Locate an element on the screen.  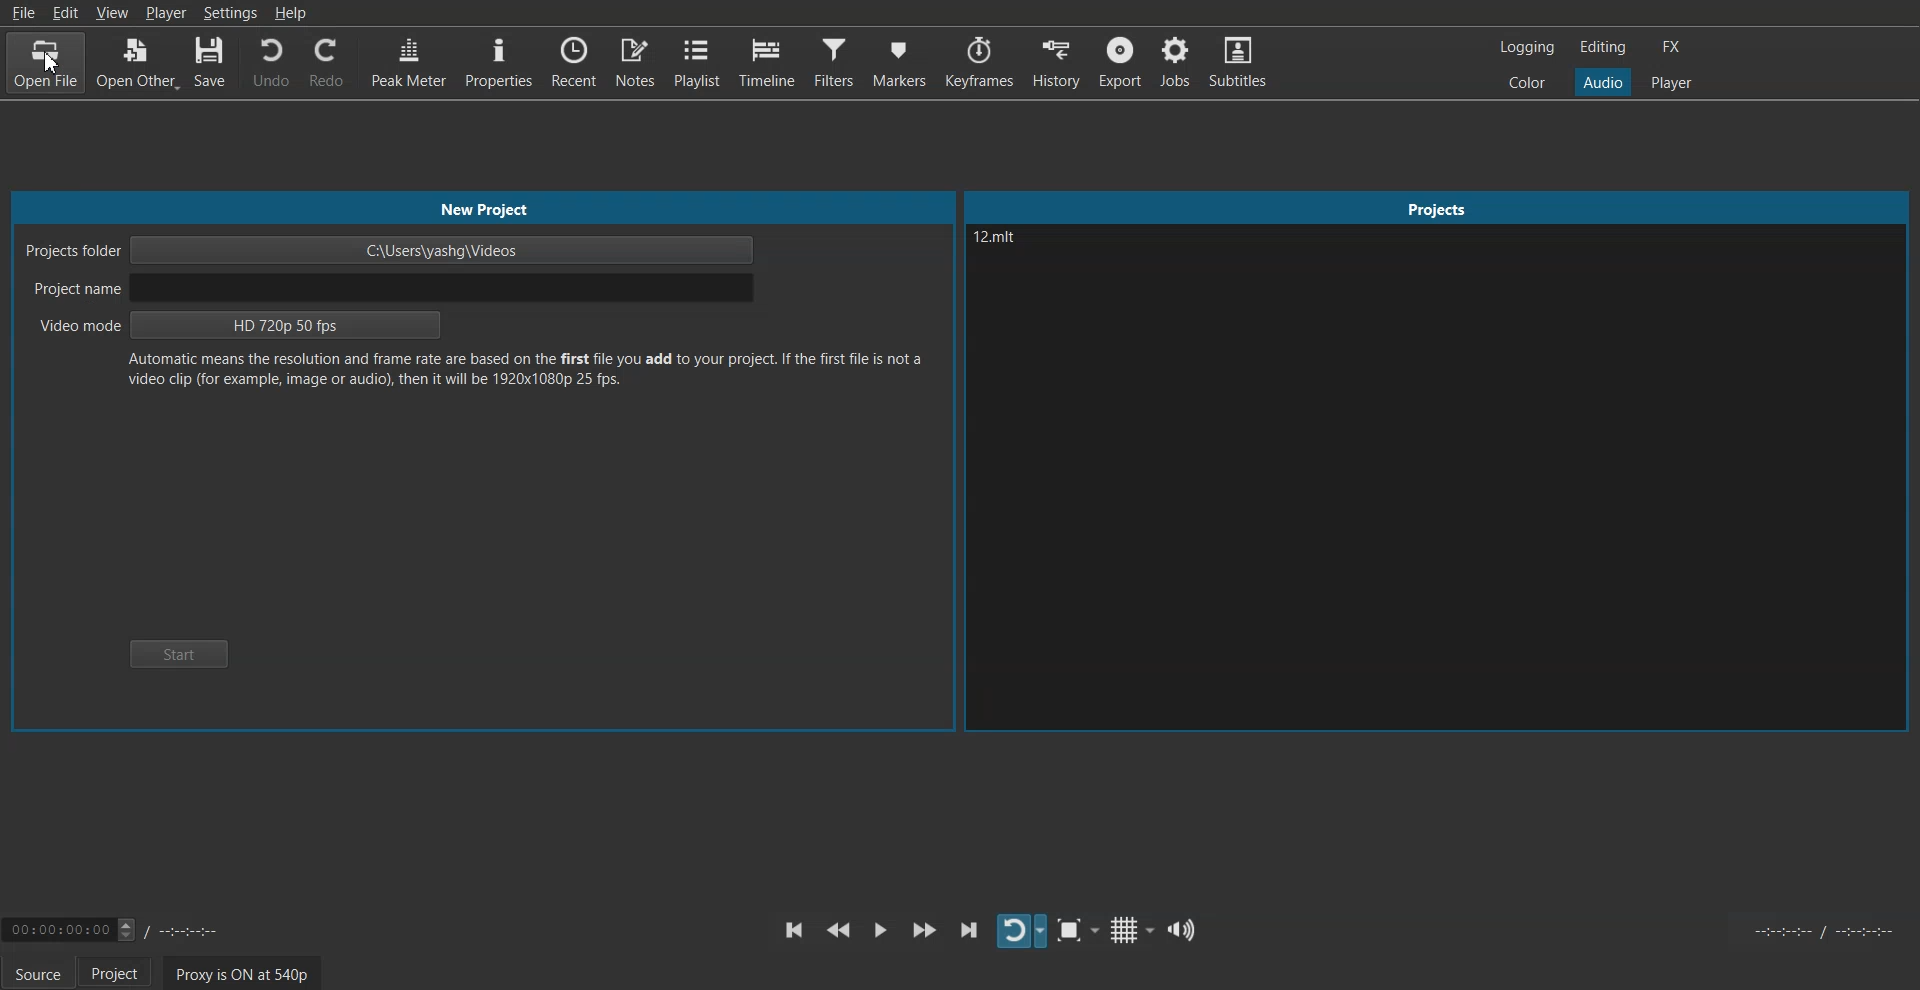
Toggle player looping is located at coordinates (1020, 931).